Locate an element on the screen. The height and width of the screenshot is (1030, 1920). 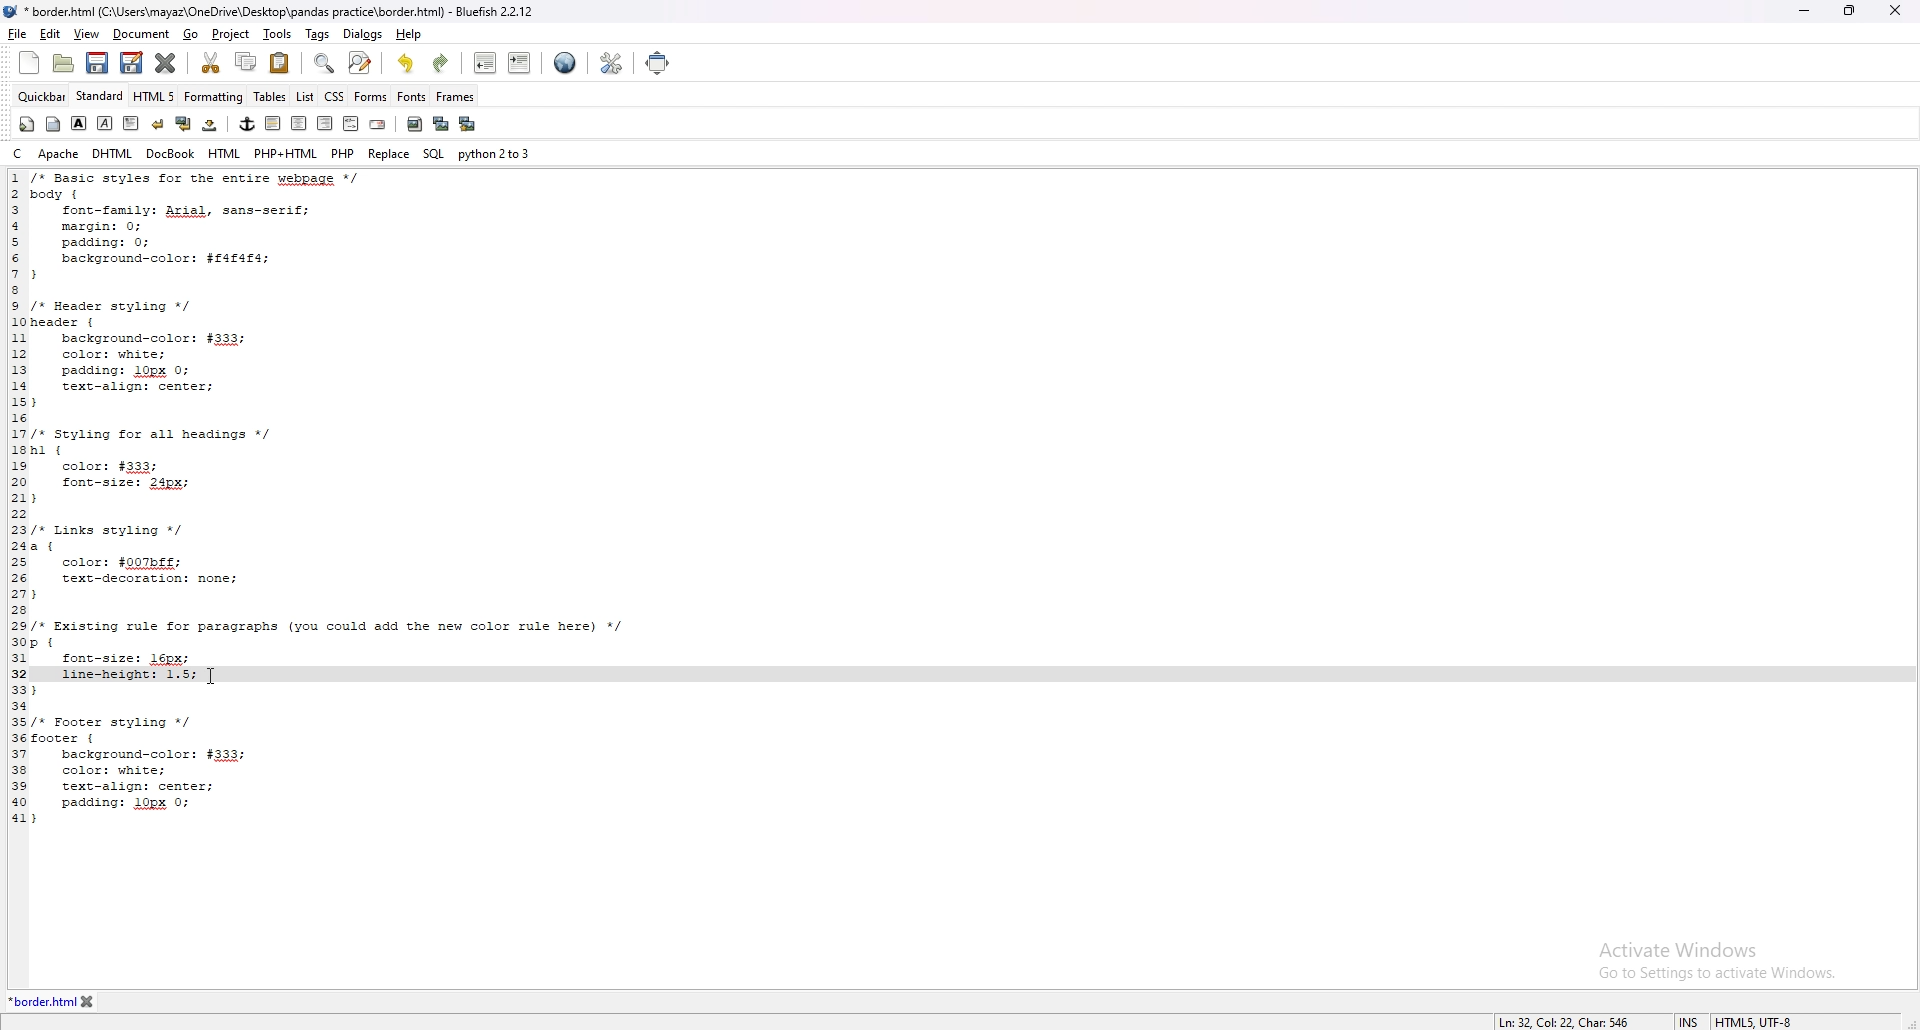
frames is located at coordinates (454, 96).